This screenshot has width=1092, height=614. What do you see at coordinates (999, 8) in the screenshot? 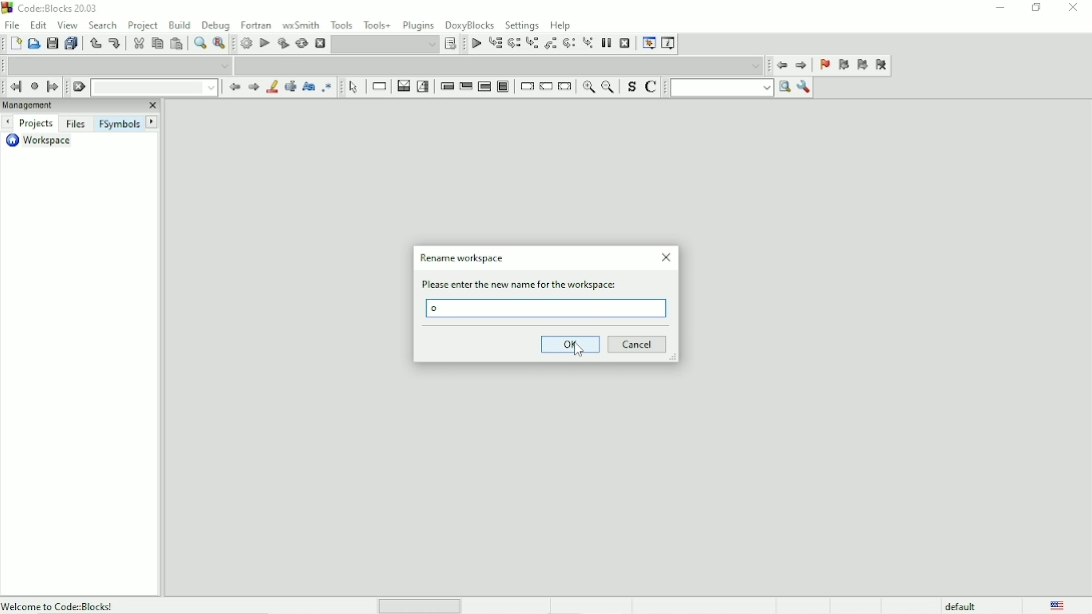
I see `Minimize` at bounding box center [999, 8].